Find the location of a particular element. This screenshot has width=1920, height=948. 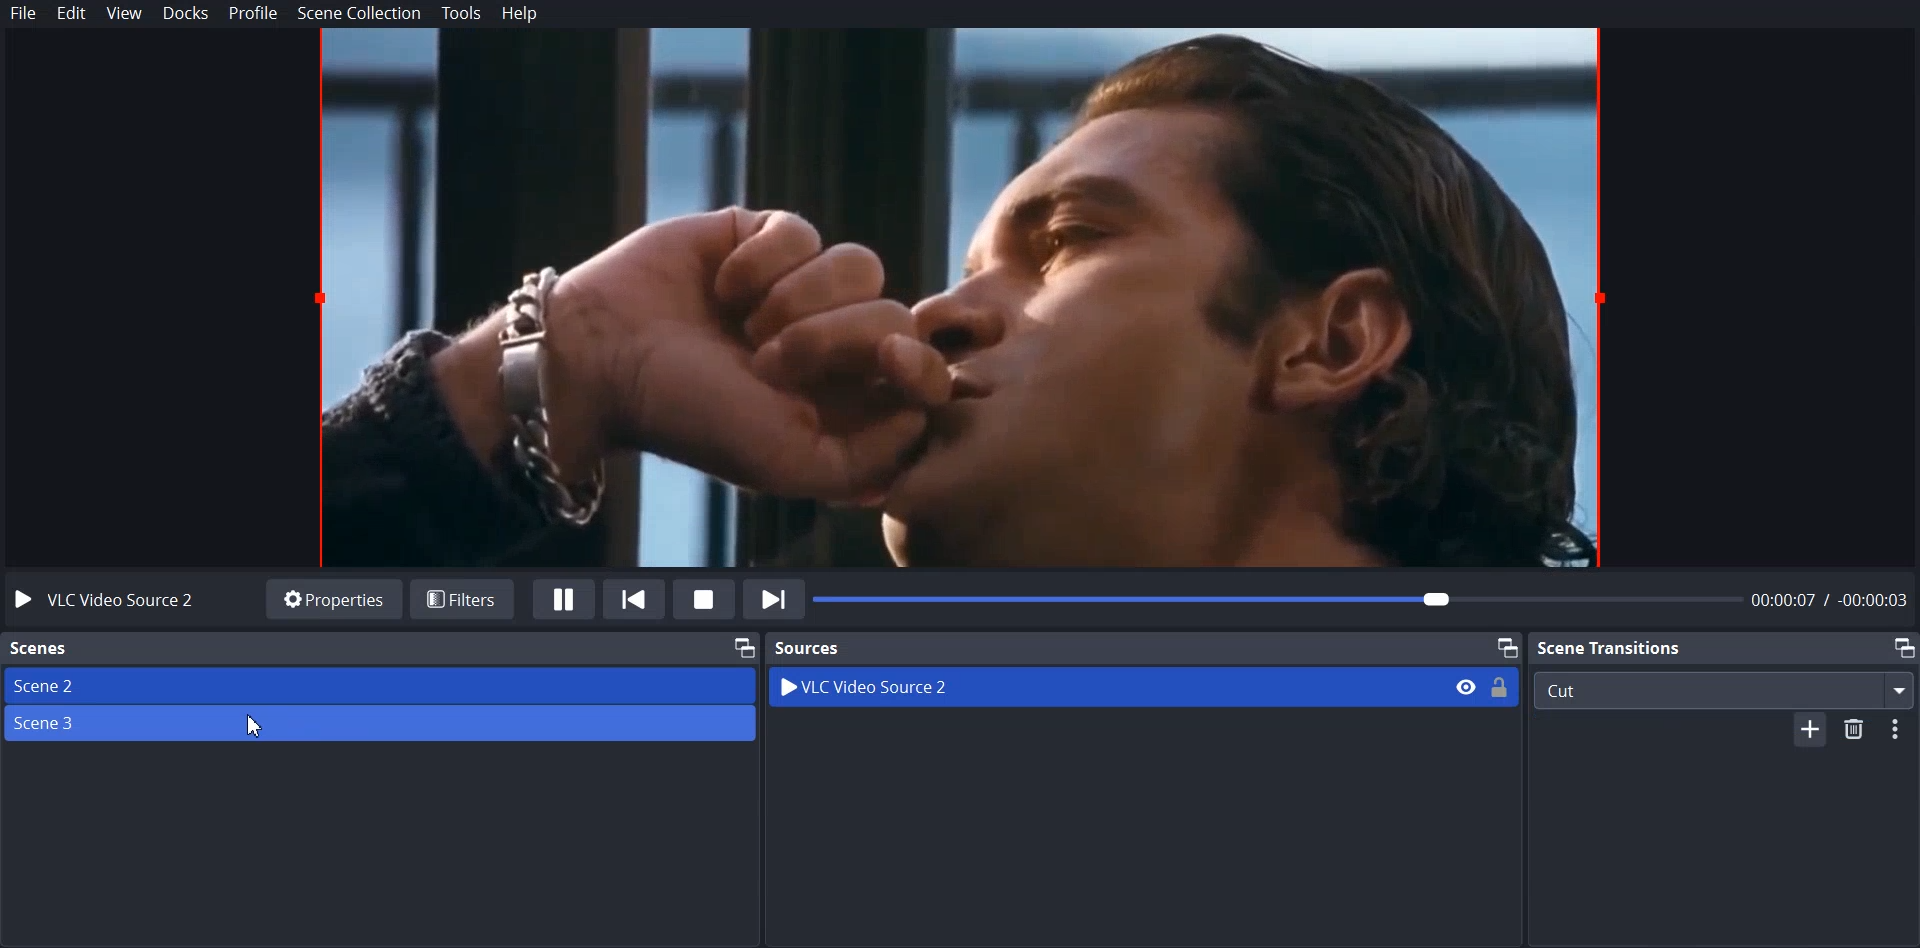

Stop Media is located at coordinates (703, 598).